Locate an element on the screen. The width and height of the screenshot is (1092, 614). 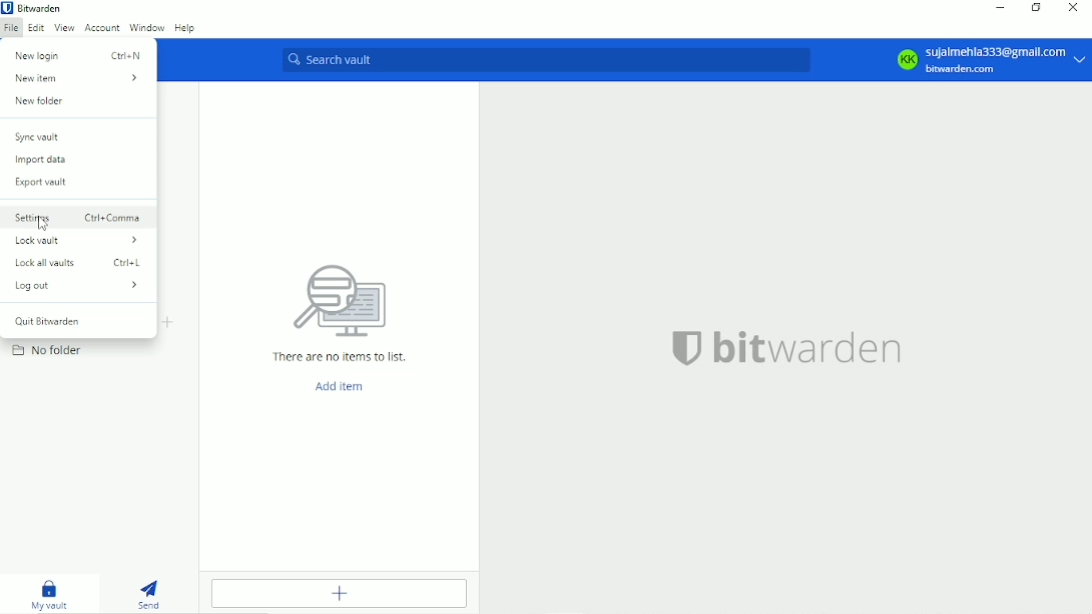
Search vault is located at coordinates (547, 60).